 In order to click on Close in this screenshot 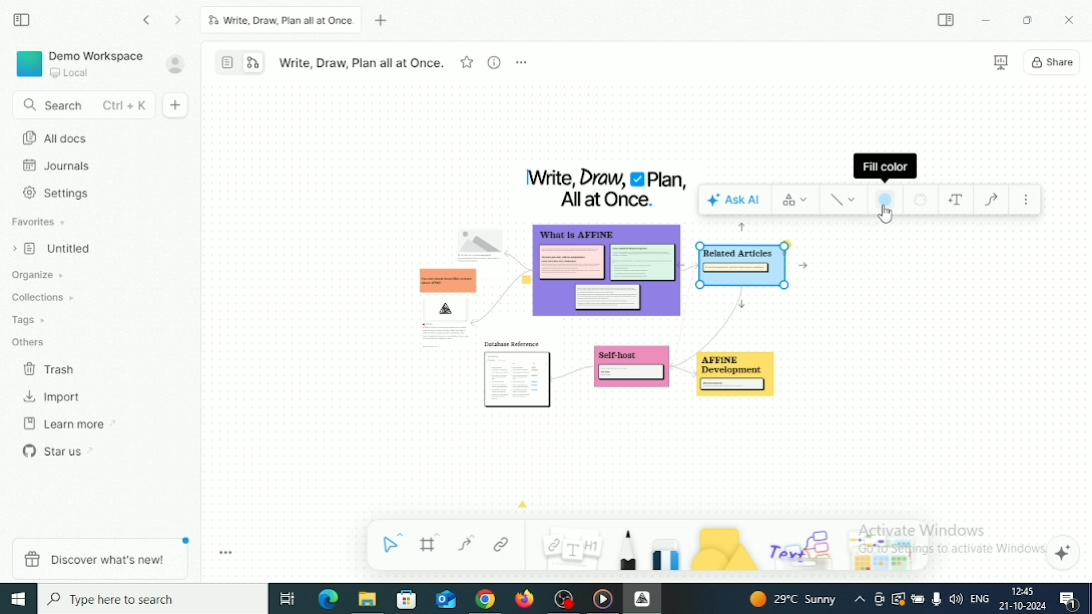, I will do `click(1070, 19)`.